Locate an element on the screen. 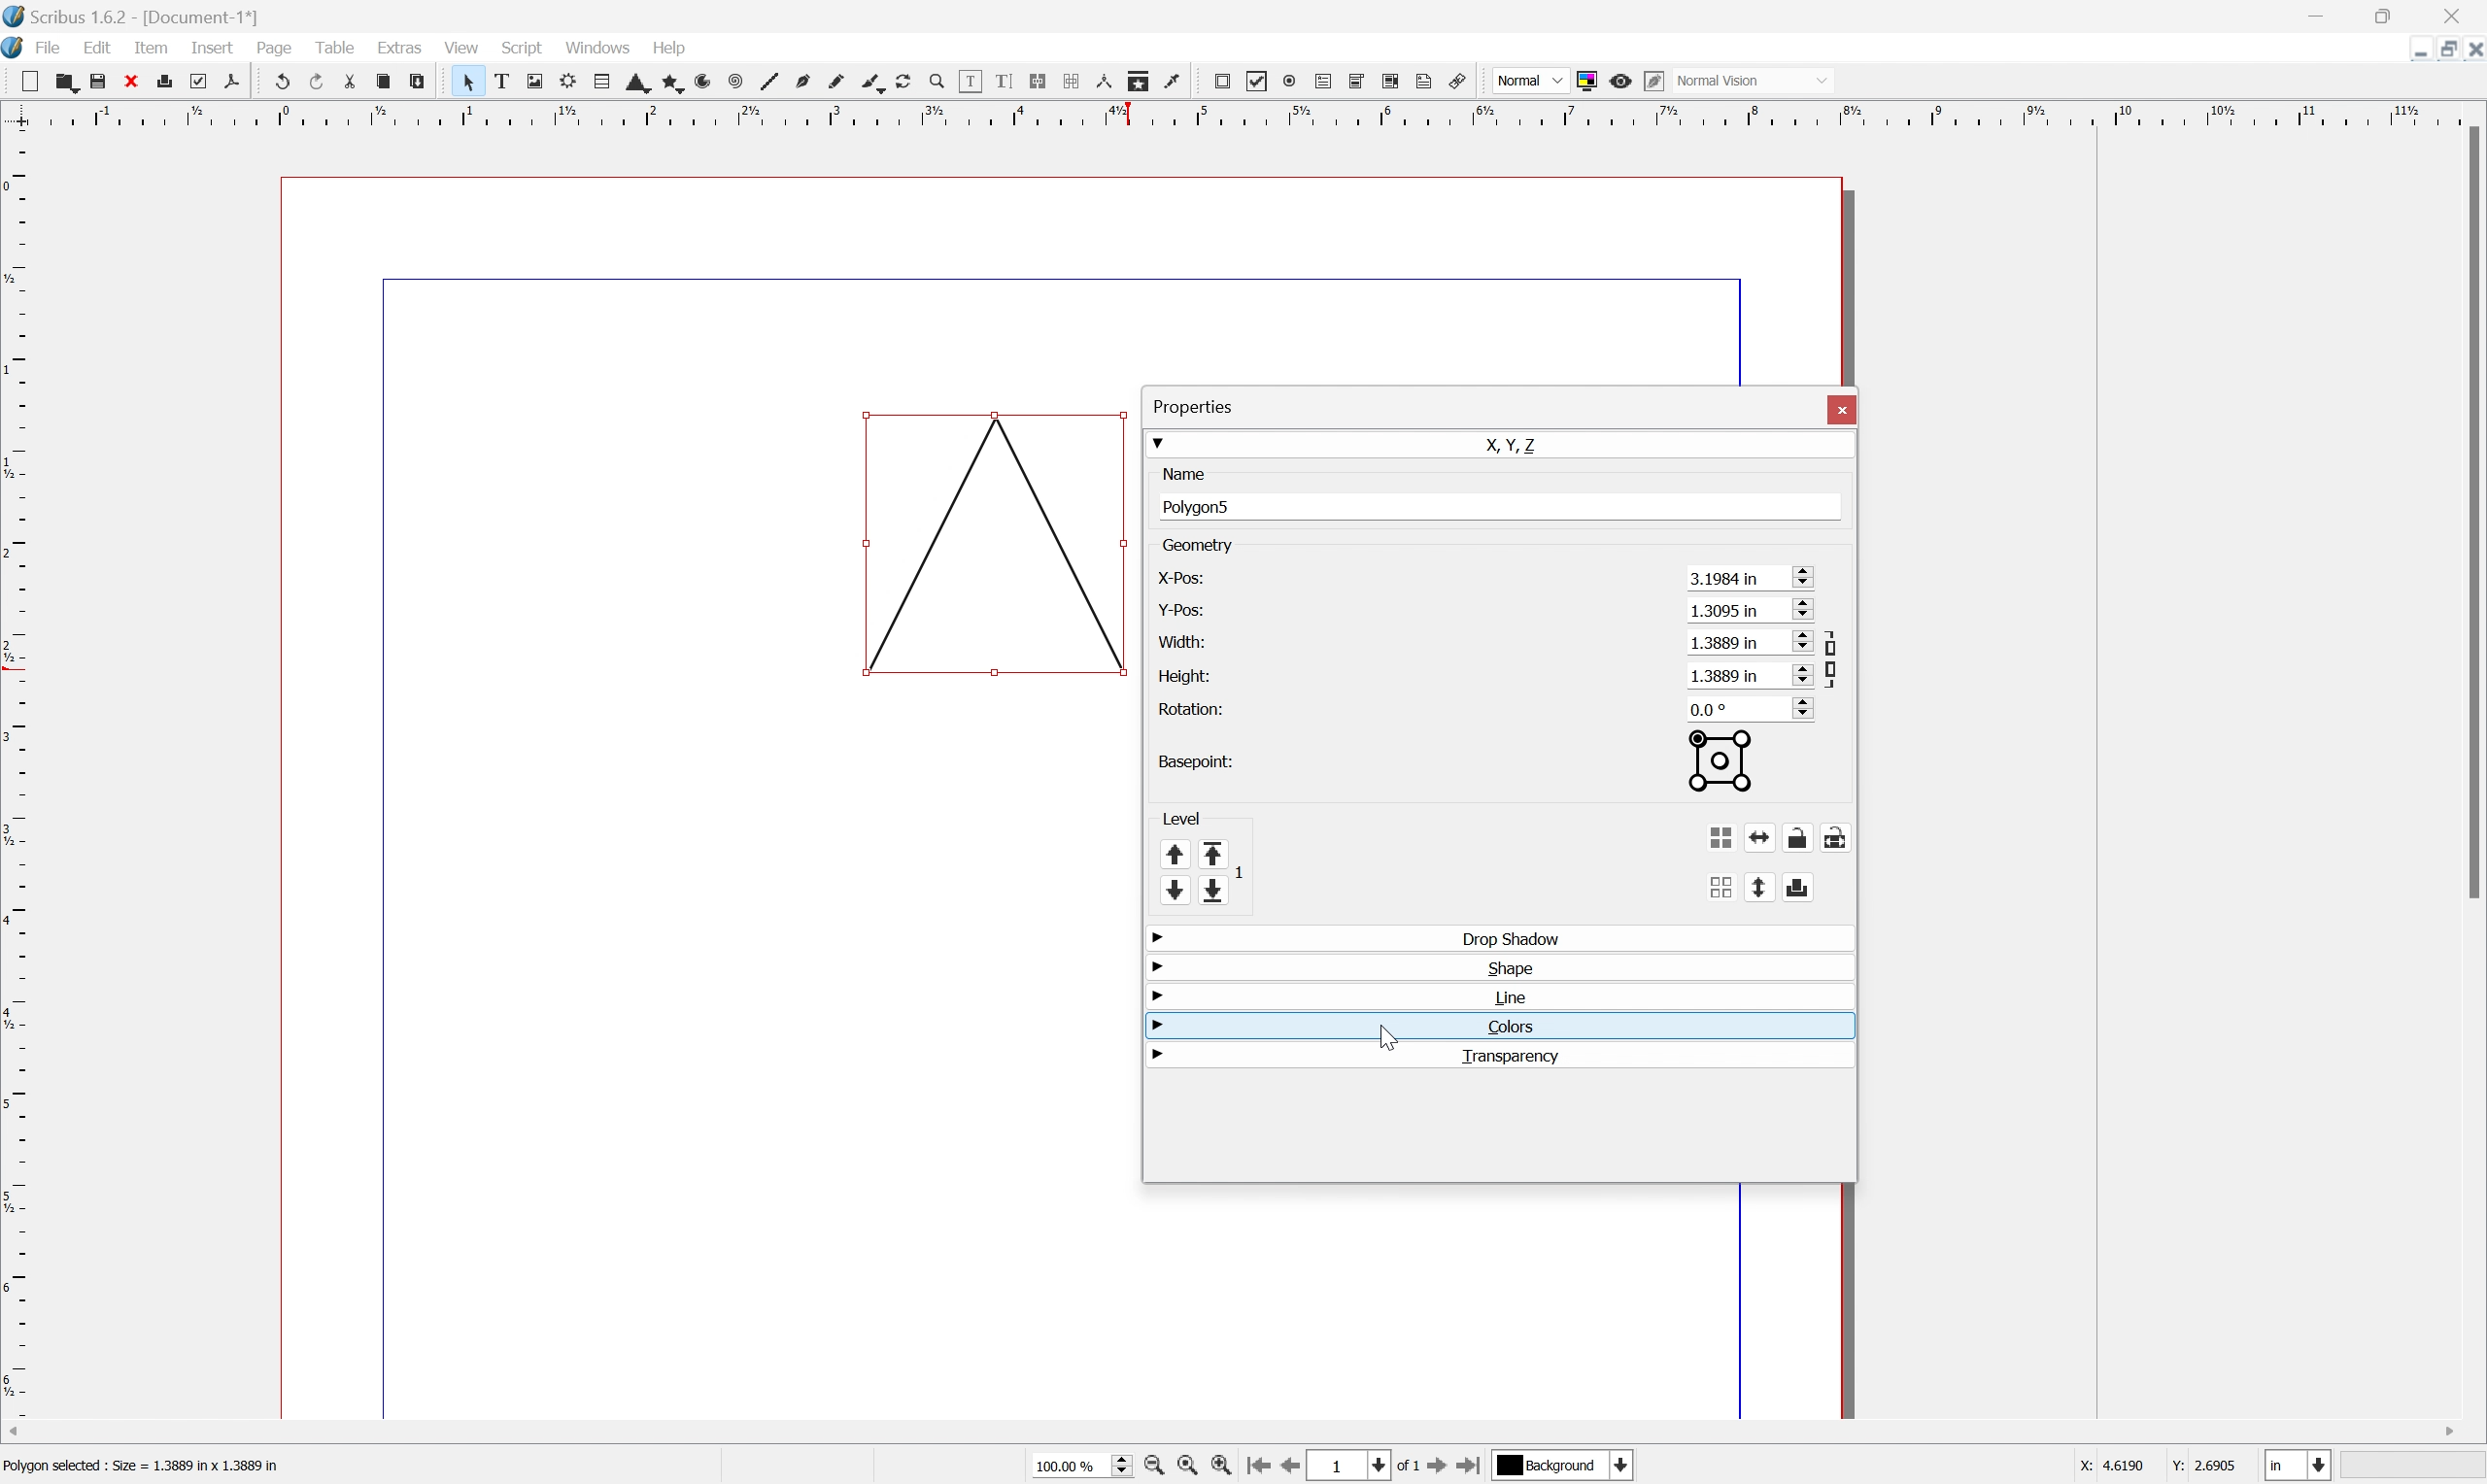 This screenshot has width=2487, height=1484. Page is located at coordinates (274, 48).